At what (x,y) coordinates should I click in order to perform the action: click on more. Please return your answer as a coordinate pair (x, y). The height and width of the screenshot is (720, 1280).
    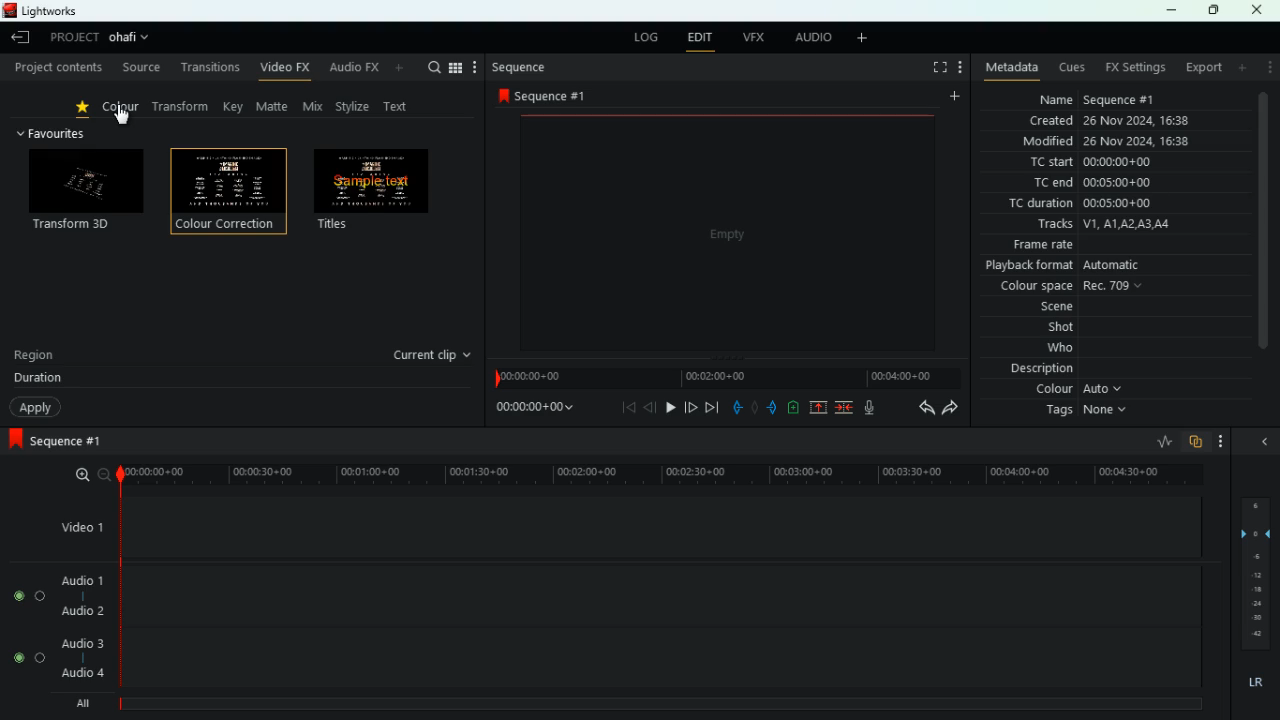
    Looking at the image, I should click on (1220, 440).